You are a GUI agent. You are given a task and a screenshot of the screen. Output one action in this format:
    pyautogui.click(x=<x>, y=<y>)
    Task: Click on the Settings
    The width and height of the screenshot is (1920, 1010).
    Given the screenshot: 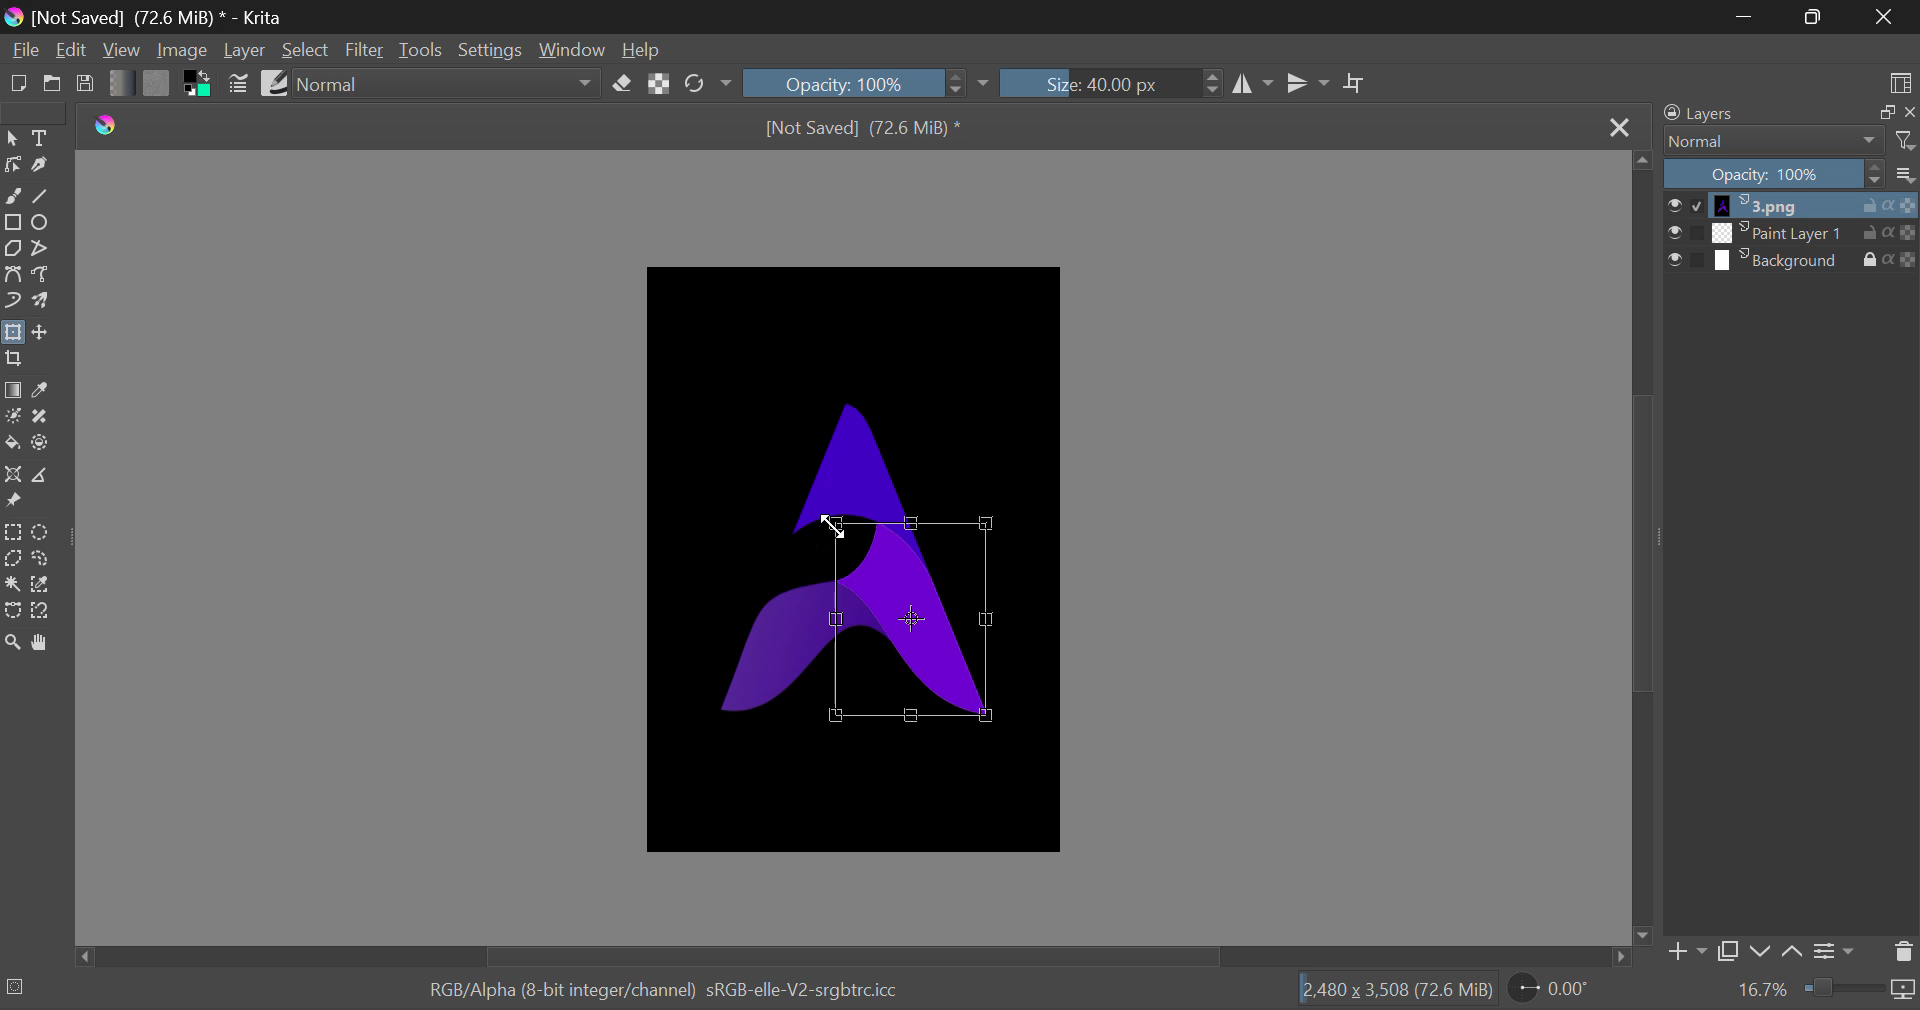 What is the action you would take?
    pyautogui.click(x=1835, y=952)
    